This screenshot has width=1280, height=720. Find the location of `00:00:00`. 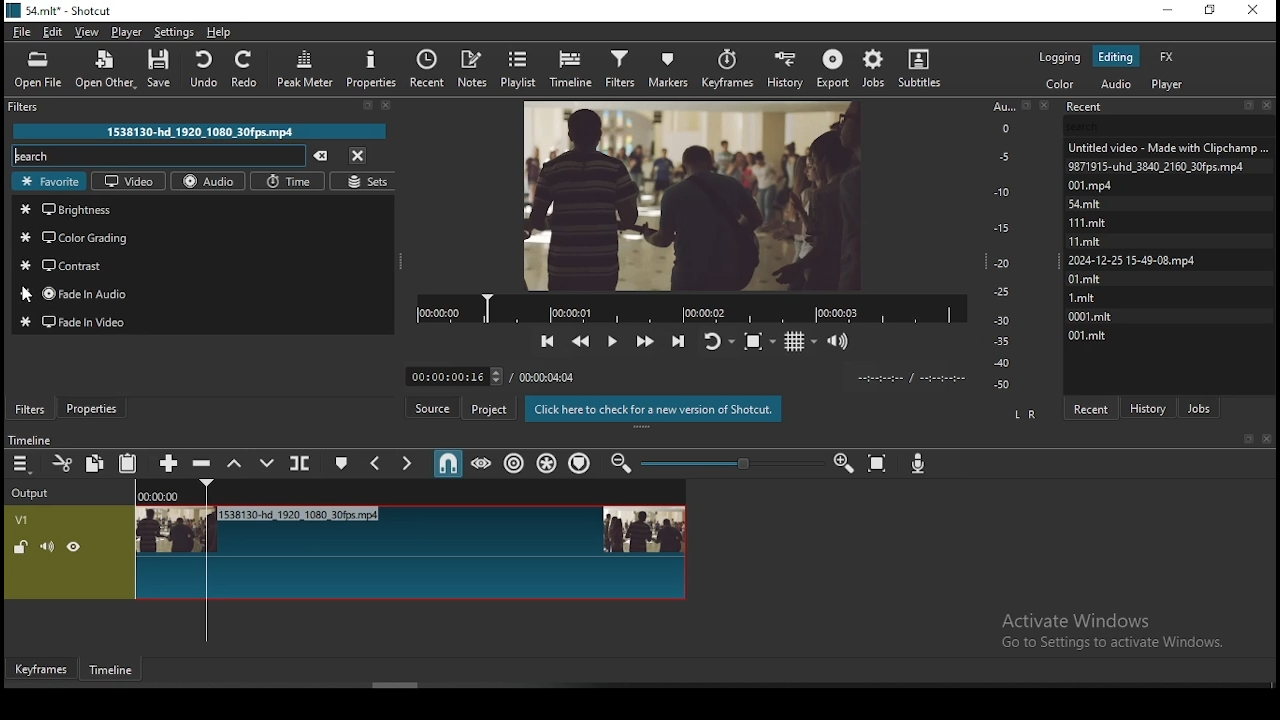

00:00:00 is located at coordinates (156, 497).